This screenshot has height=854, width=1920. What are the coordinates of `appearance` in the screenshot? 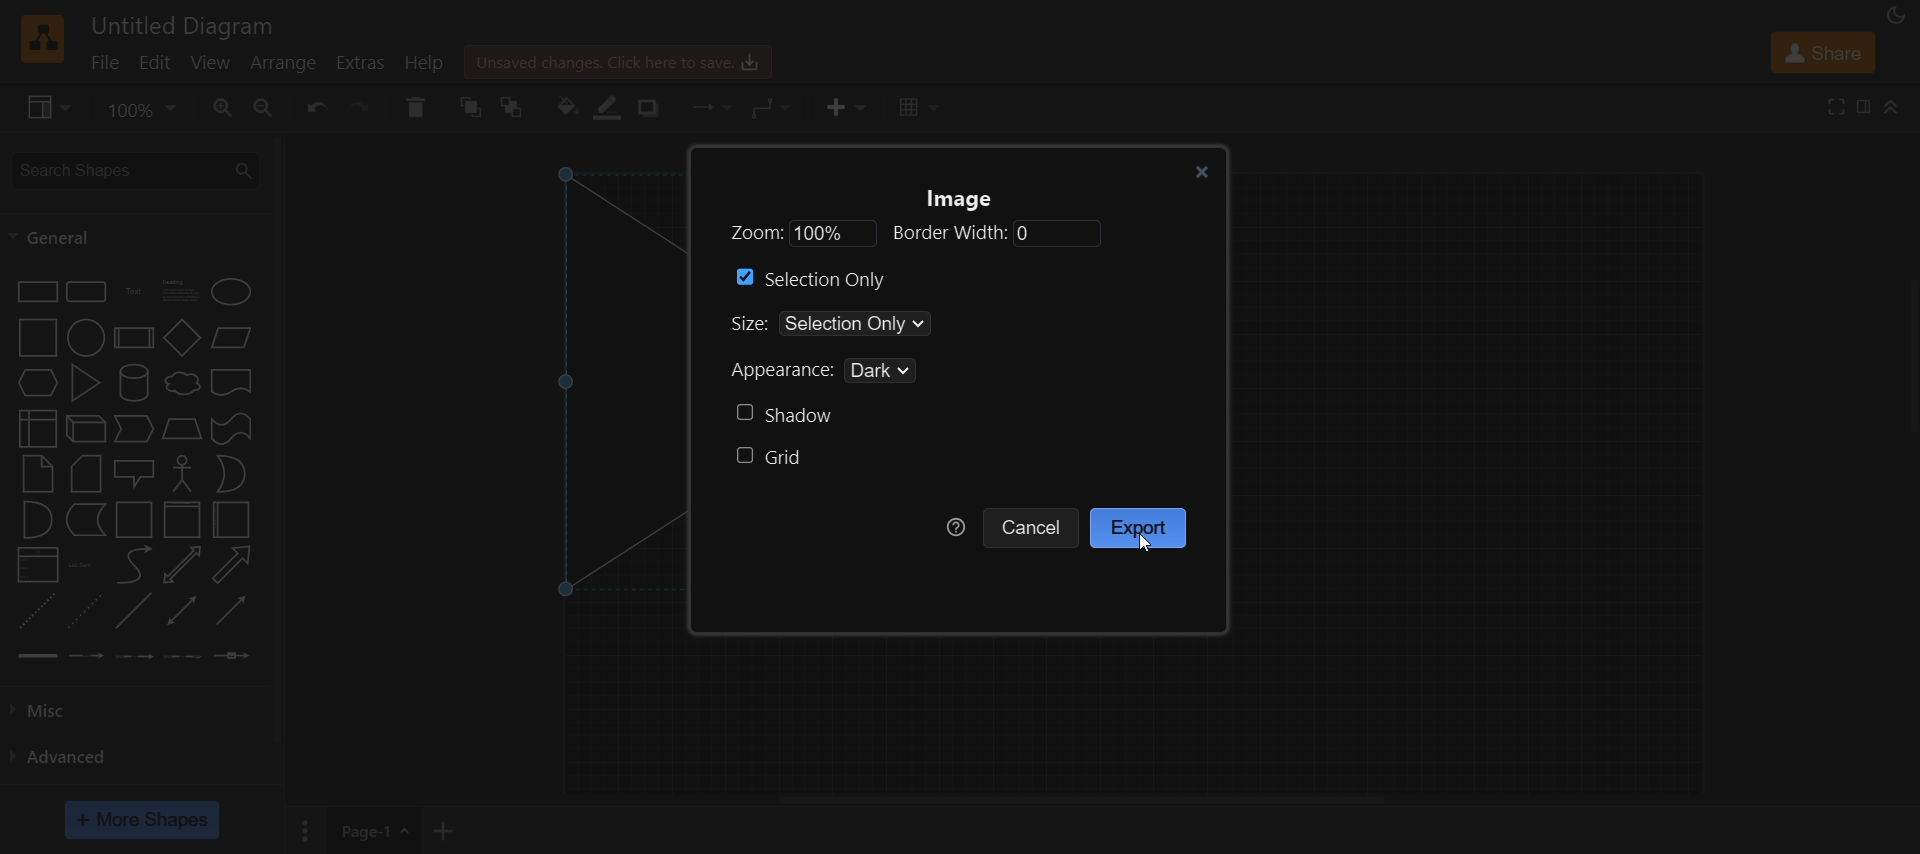 It's located at (840, 372).